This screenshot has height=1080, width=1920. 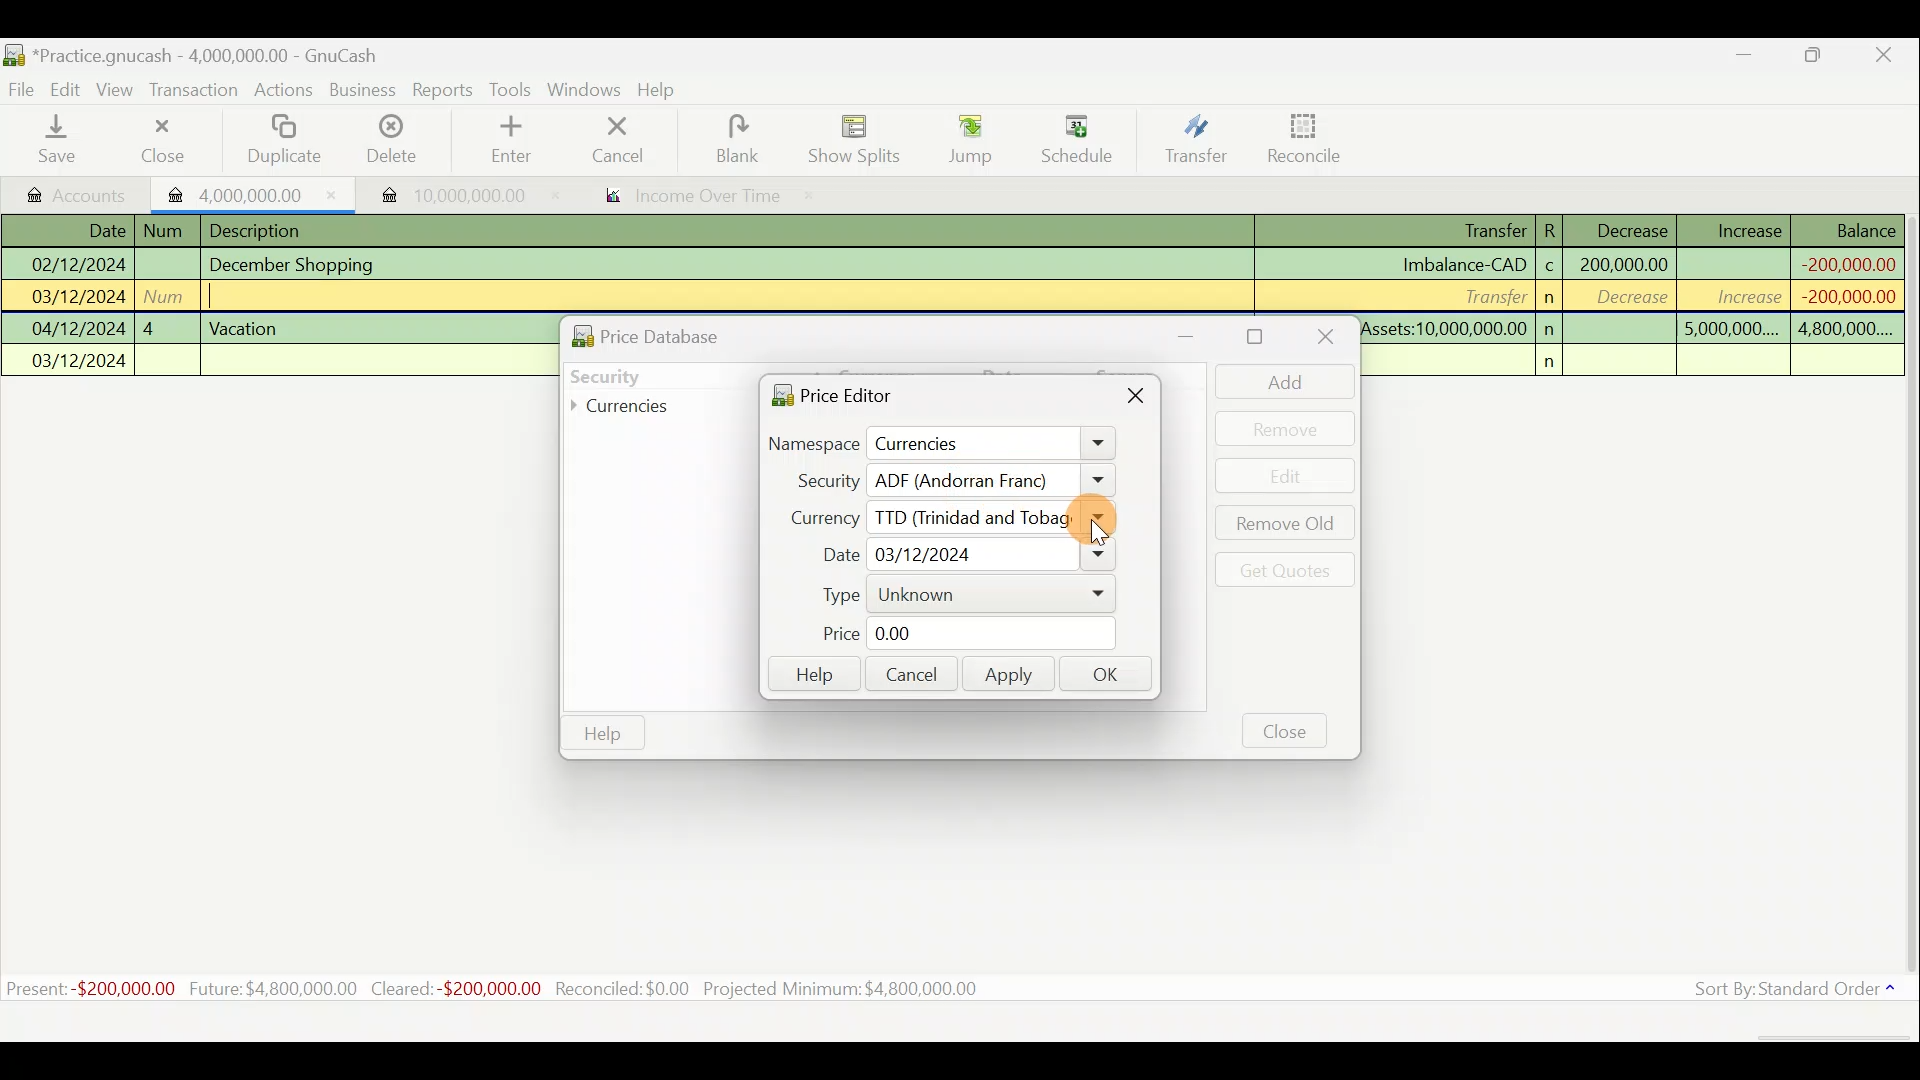 What do you see at coordinates (1731, 332) in the screenshot?
I see `5,000,000` at bounding box center [1731, 332].